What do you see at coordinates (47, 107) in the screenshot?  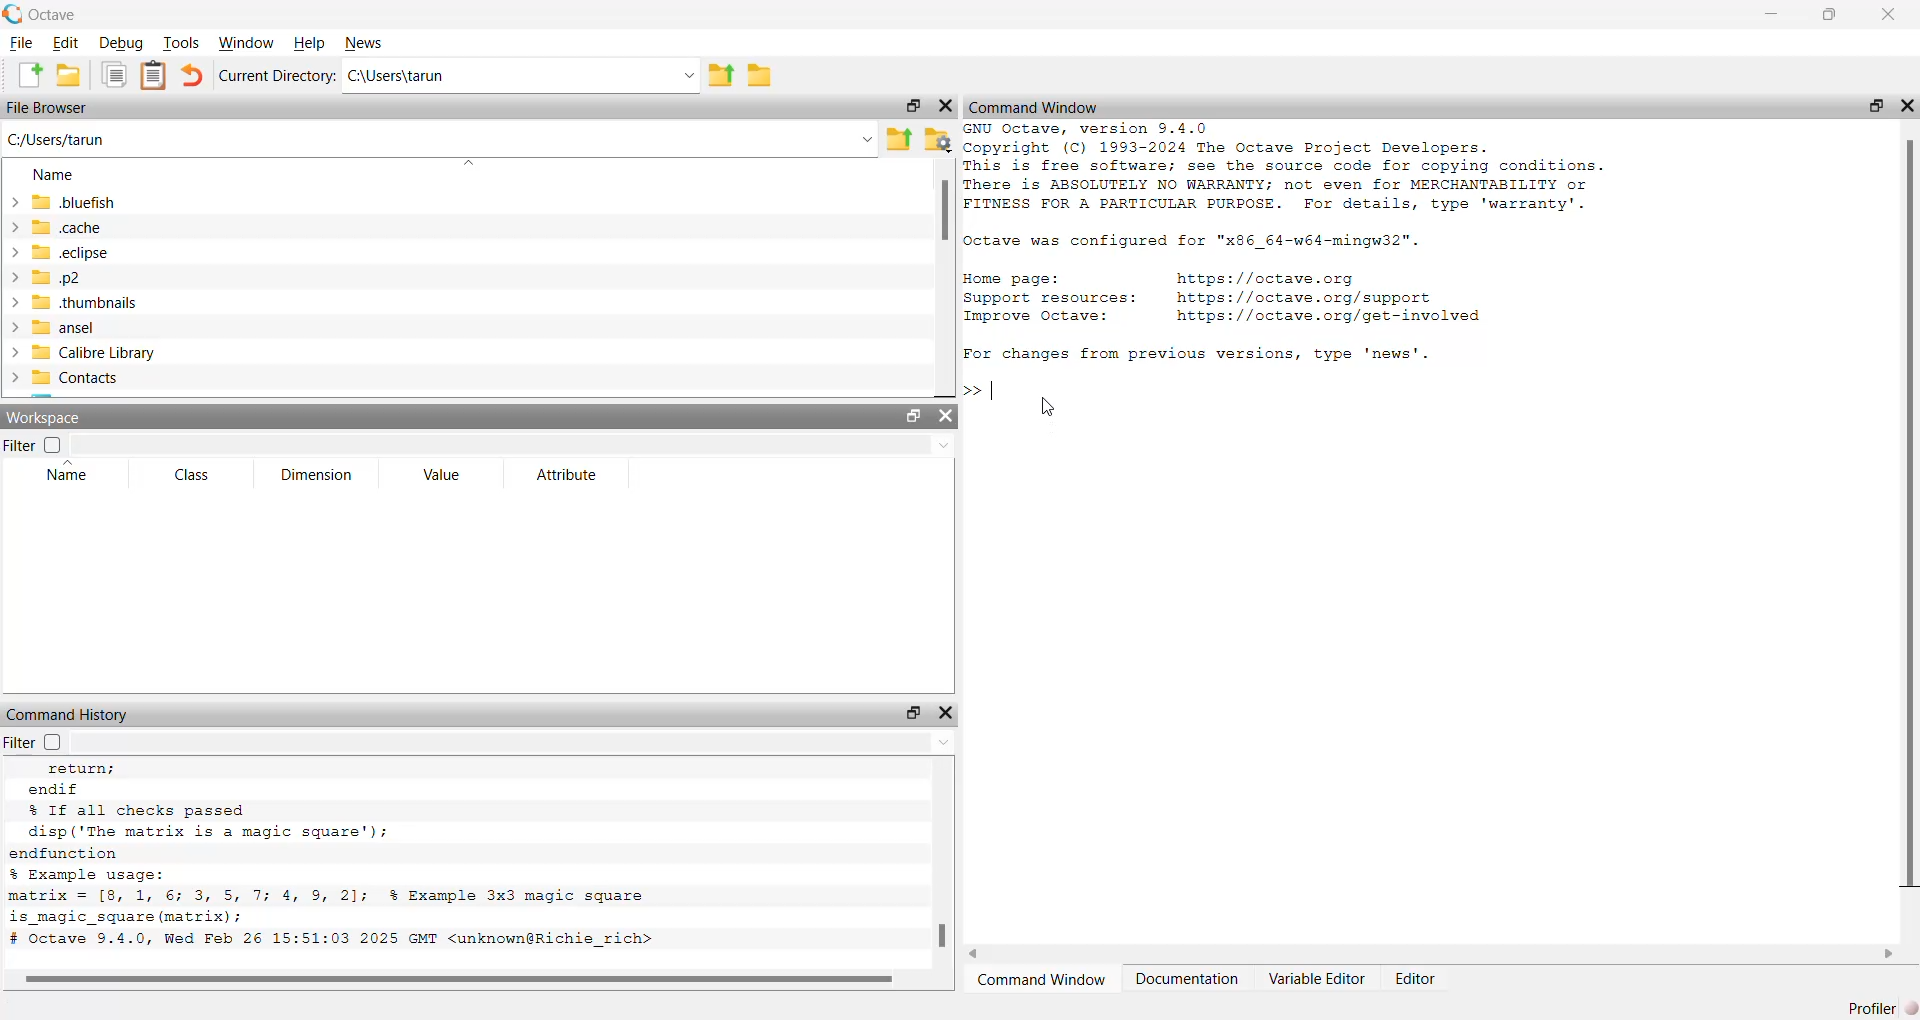 I see `File Browser` at bounding box center [47, 107].